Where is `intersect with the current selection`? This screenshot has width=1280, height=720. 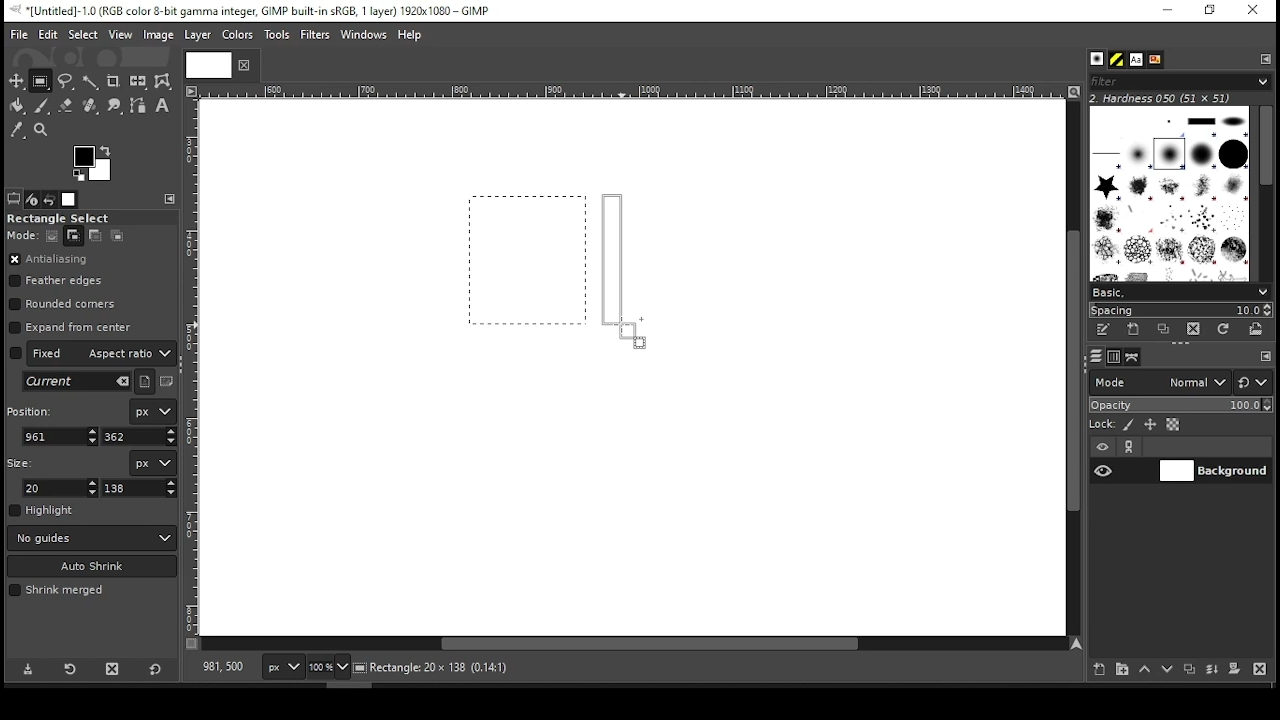
intersect with the current selection is located at coordinates (116, 235).